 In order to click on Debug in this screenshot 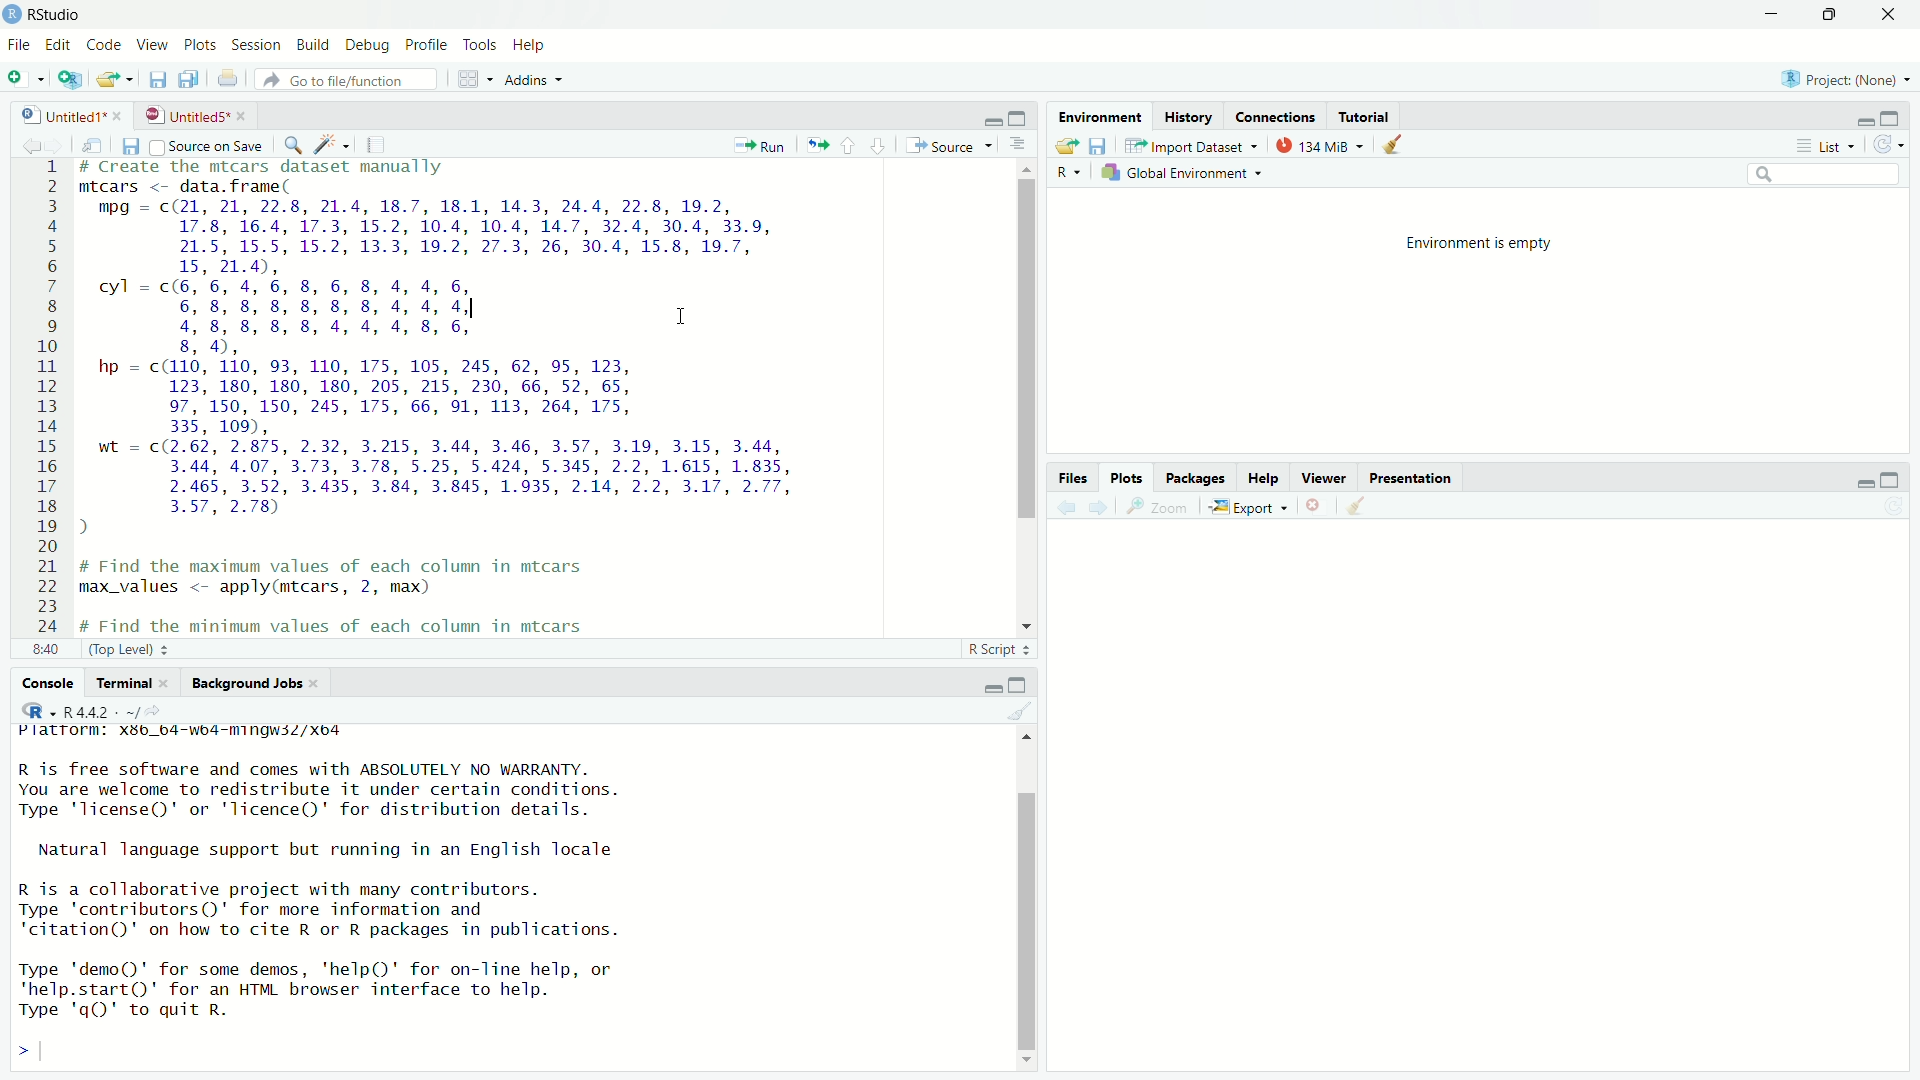, I will do `click(366, 44)`.